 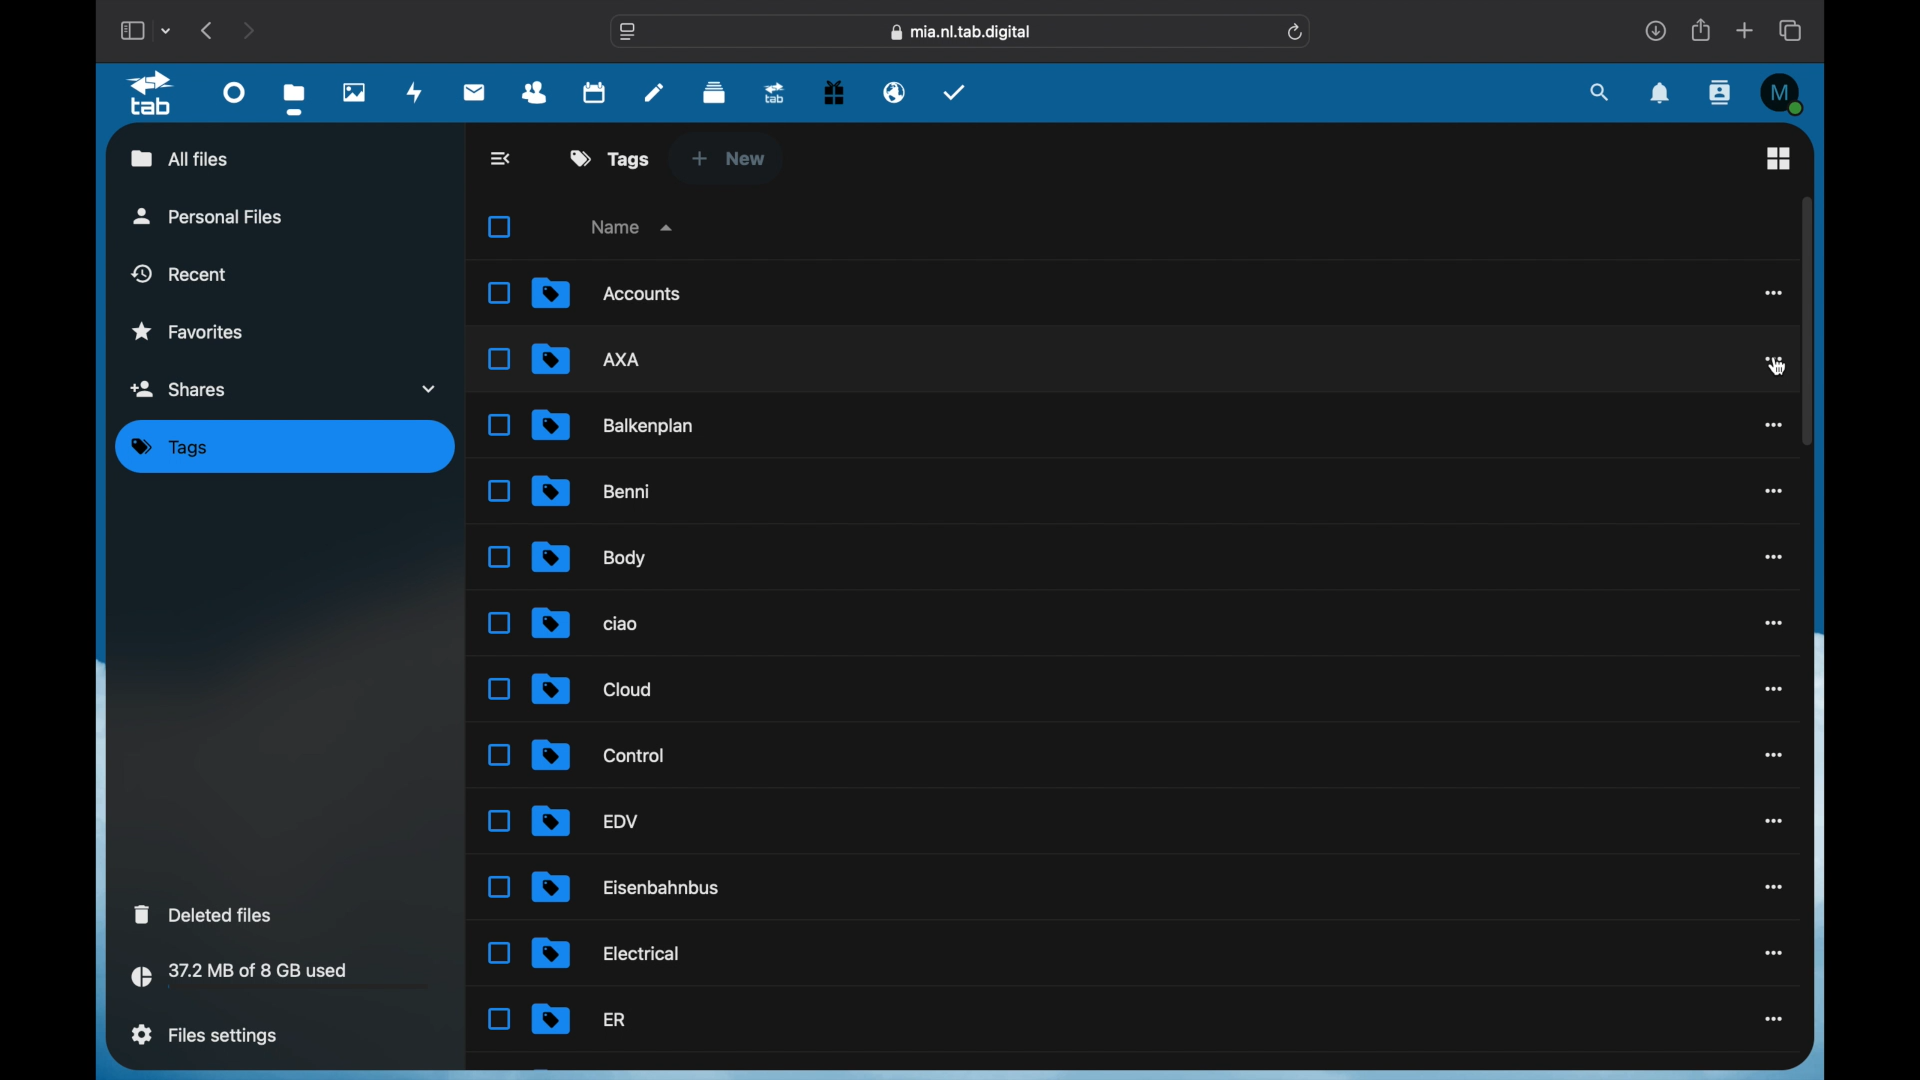 What do you see at coordinates (498, 426) in the screenshot?
I see `Unselected Checkbox` at bounding box center [498, 426].